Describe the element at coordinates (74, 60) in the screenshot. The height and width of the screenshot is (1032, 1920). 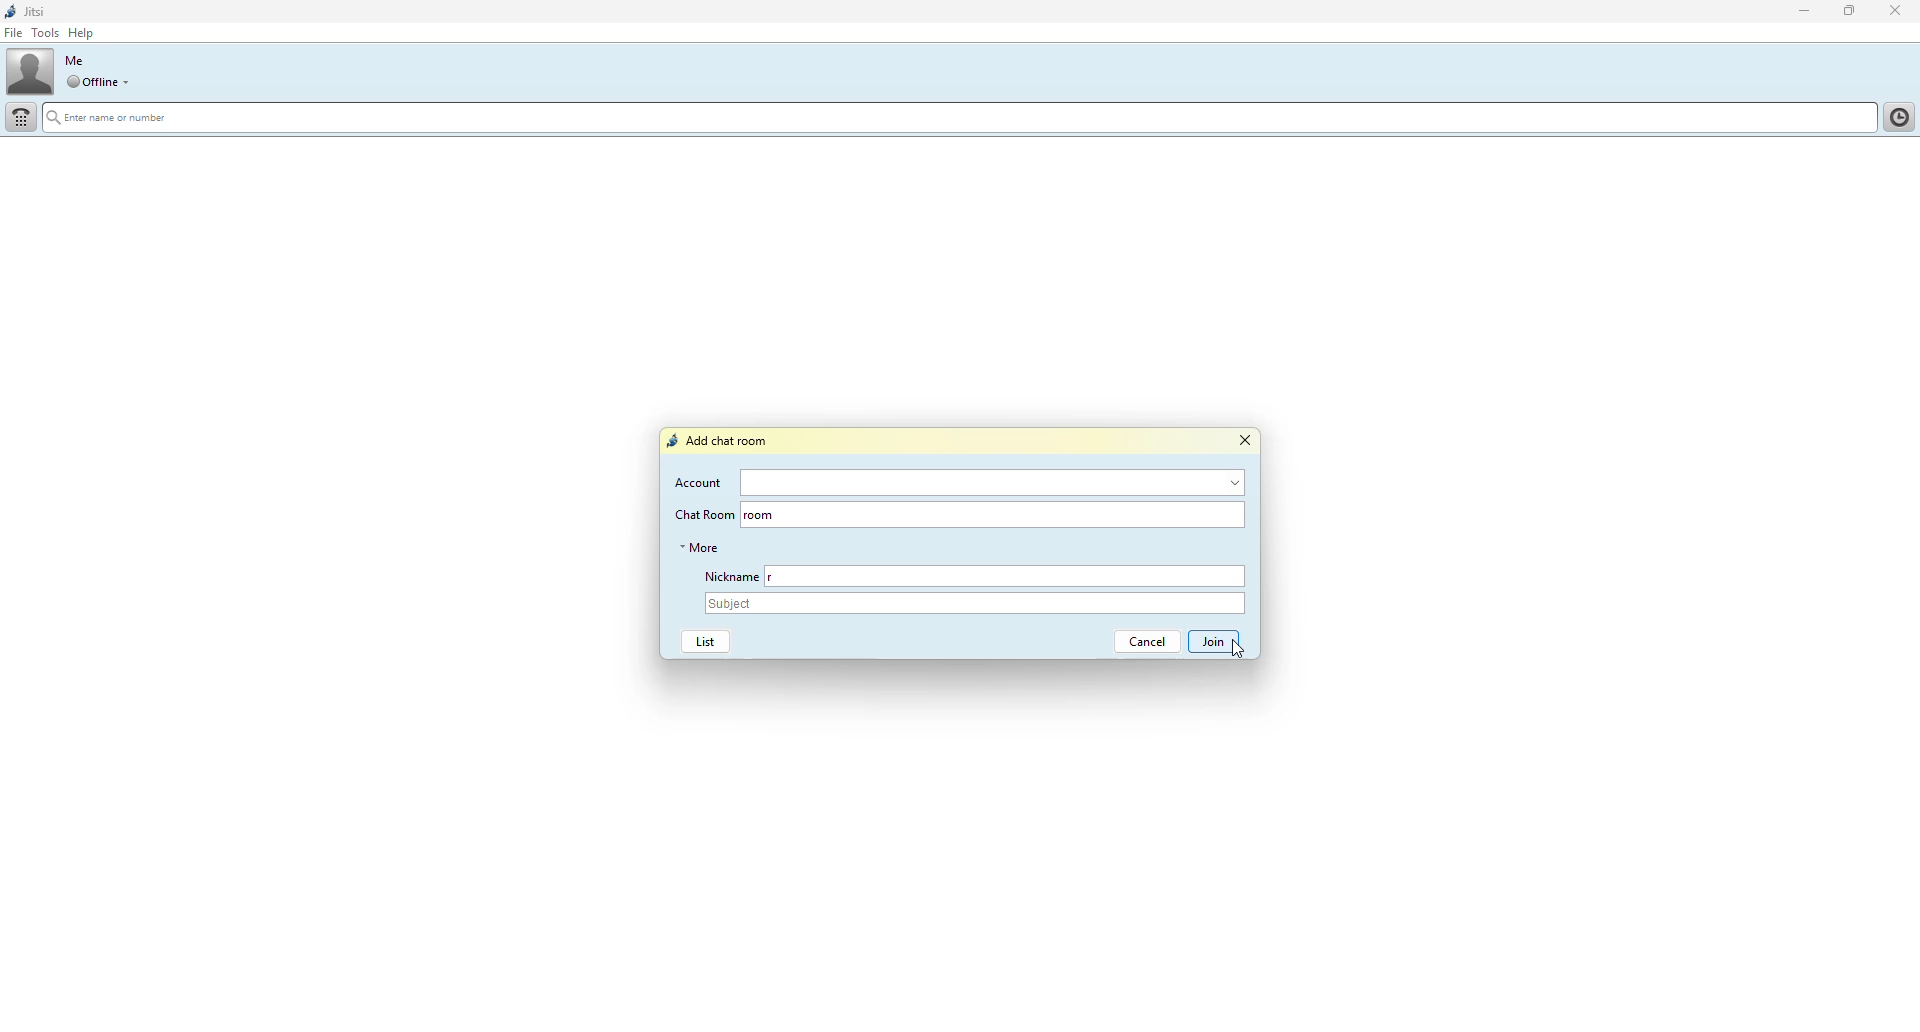
I see `me` at that location.